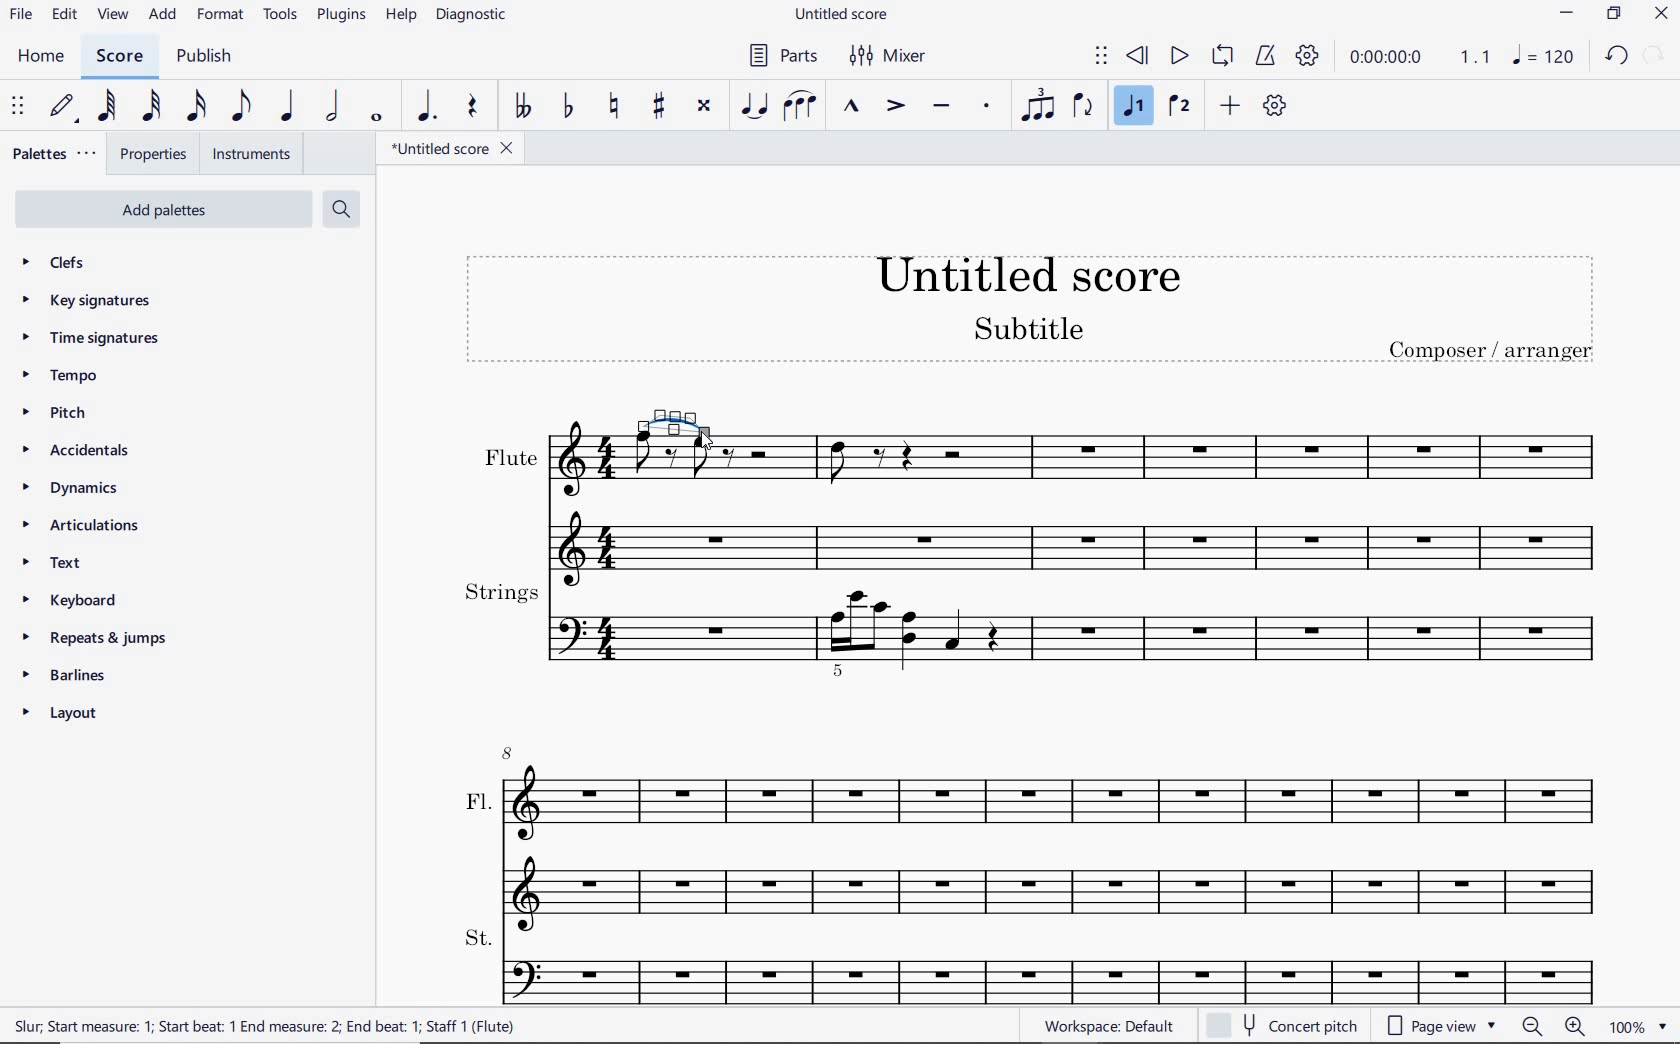 Image resolution: width=1680 pixels, height=1044 pixels. I want to click on REWIND, so click(1138, 55).